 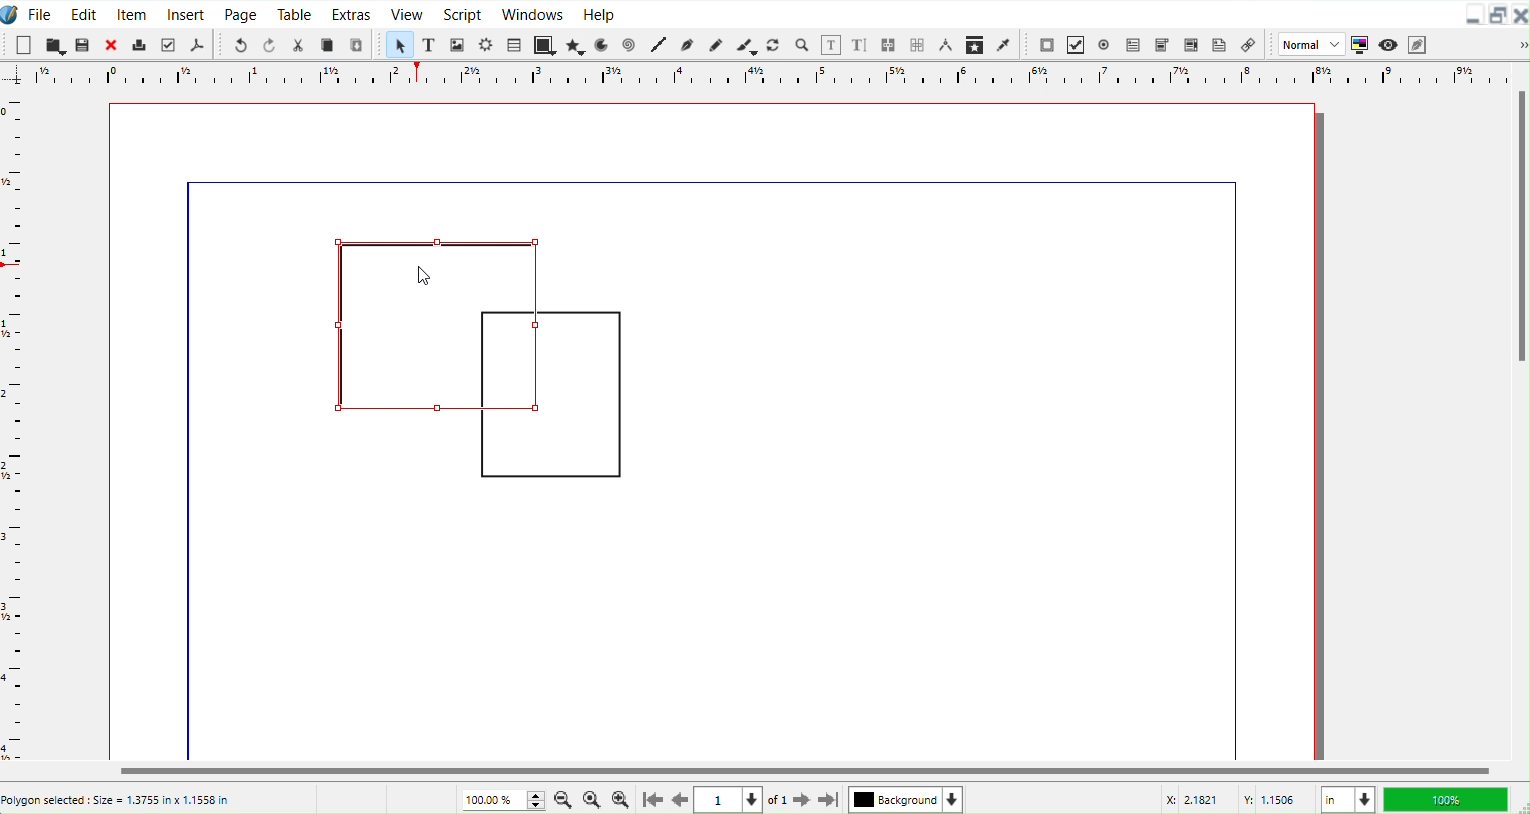 I want to click on Table, so click(x=295, y=13).